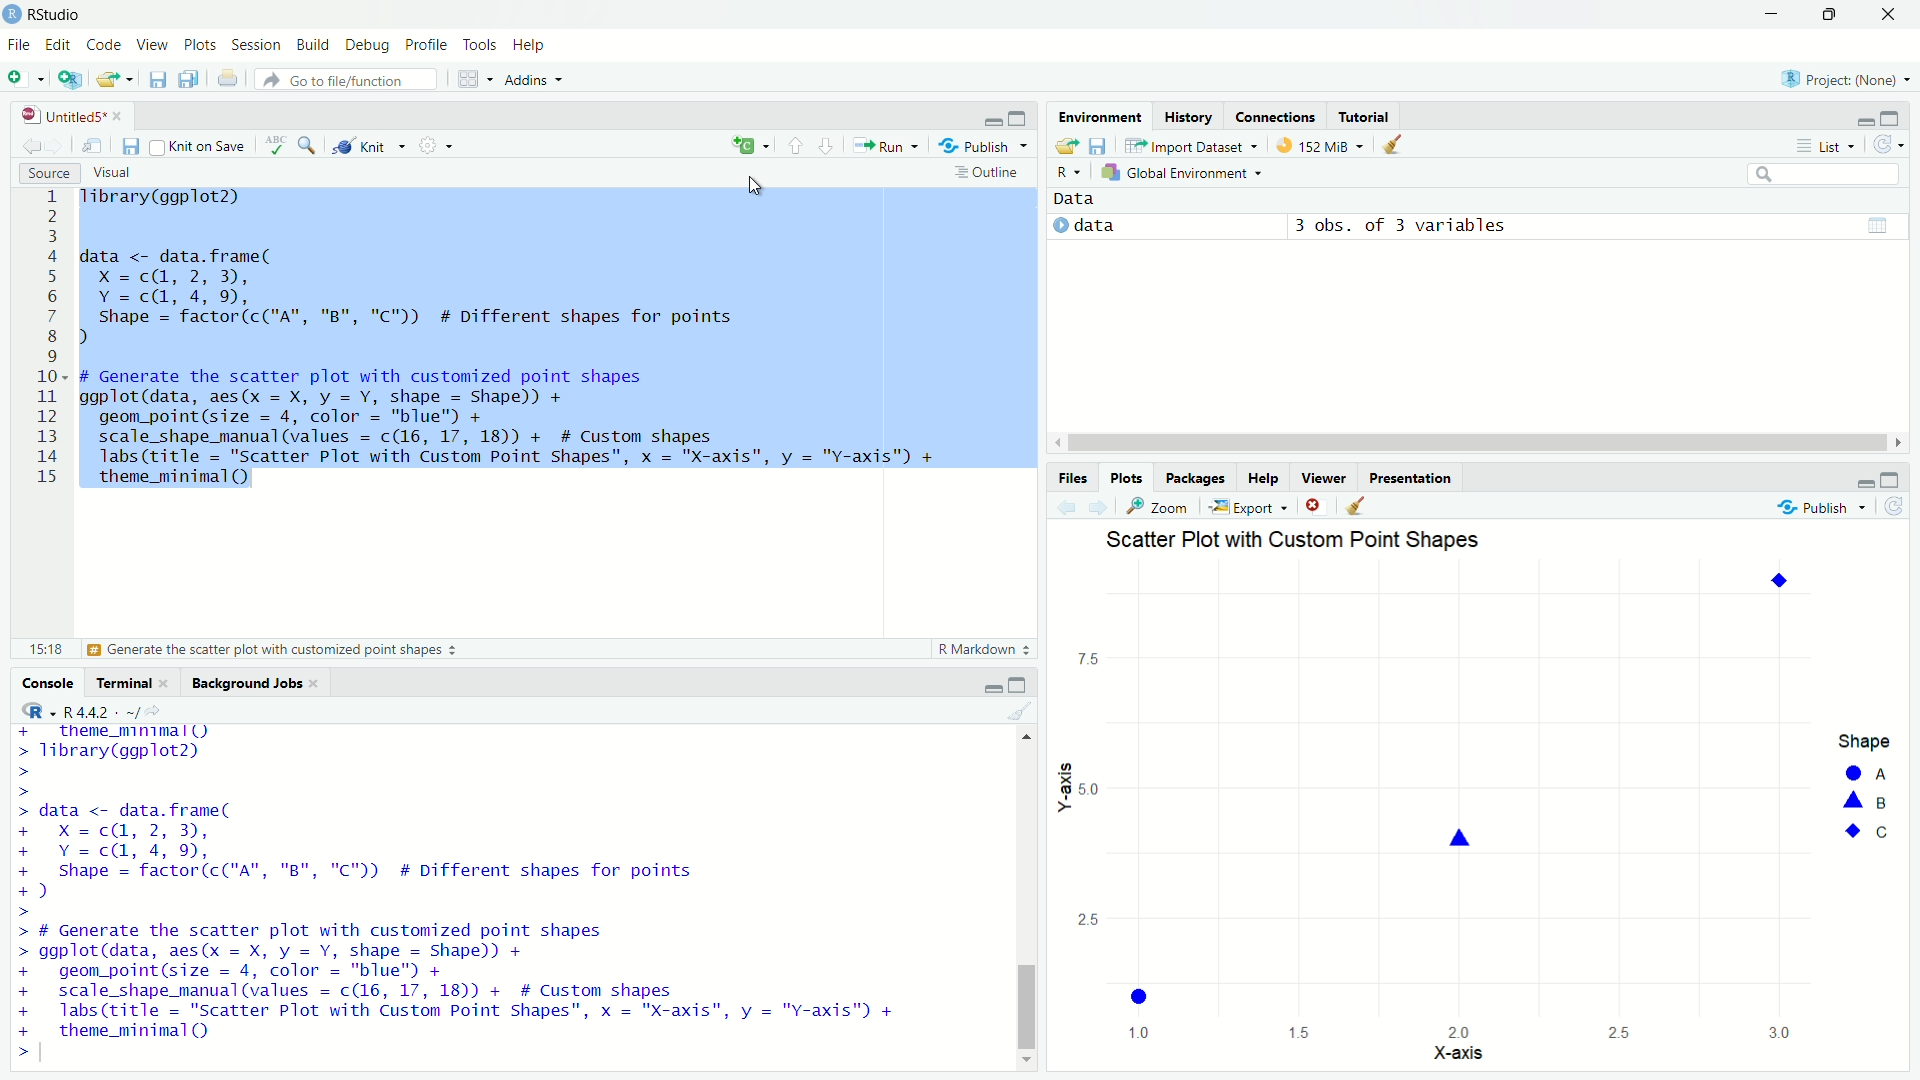 This screenshot has width=1920, height=1080. Describe the element at coordinates (1021, 711) in the screenshot. I see `Clear console` at that location.